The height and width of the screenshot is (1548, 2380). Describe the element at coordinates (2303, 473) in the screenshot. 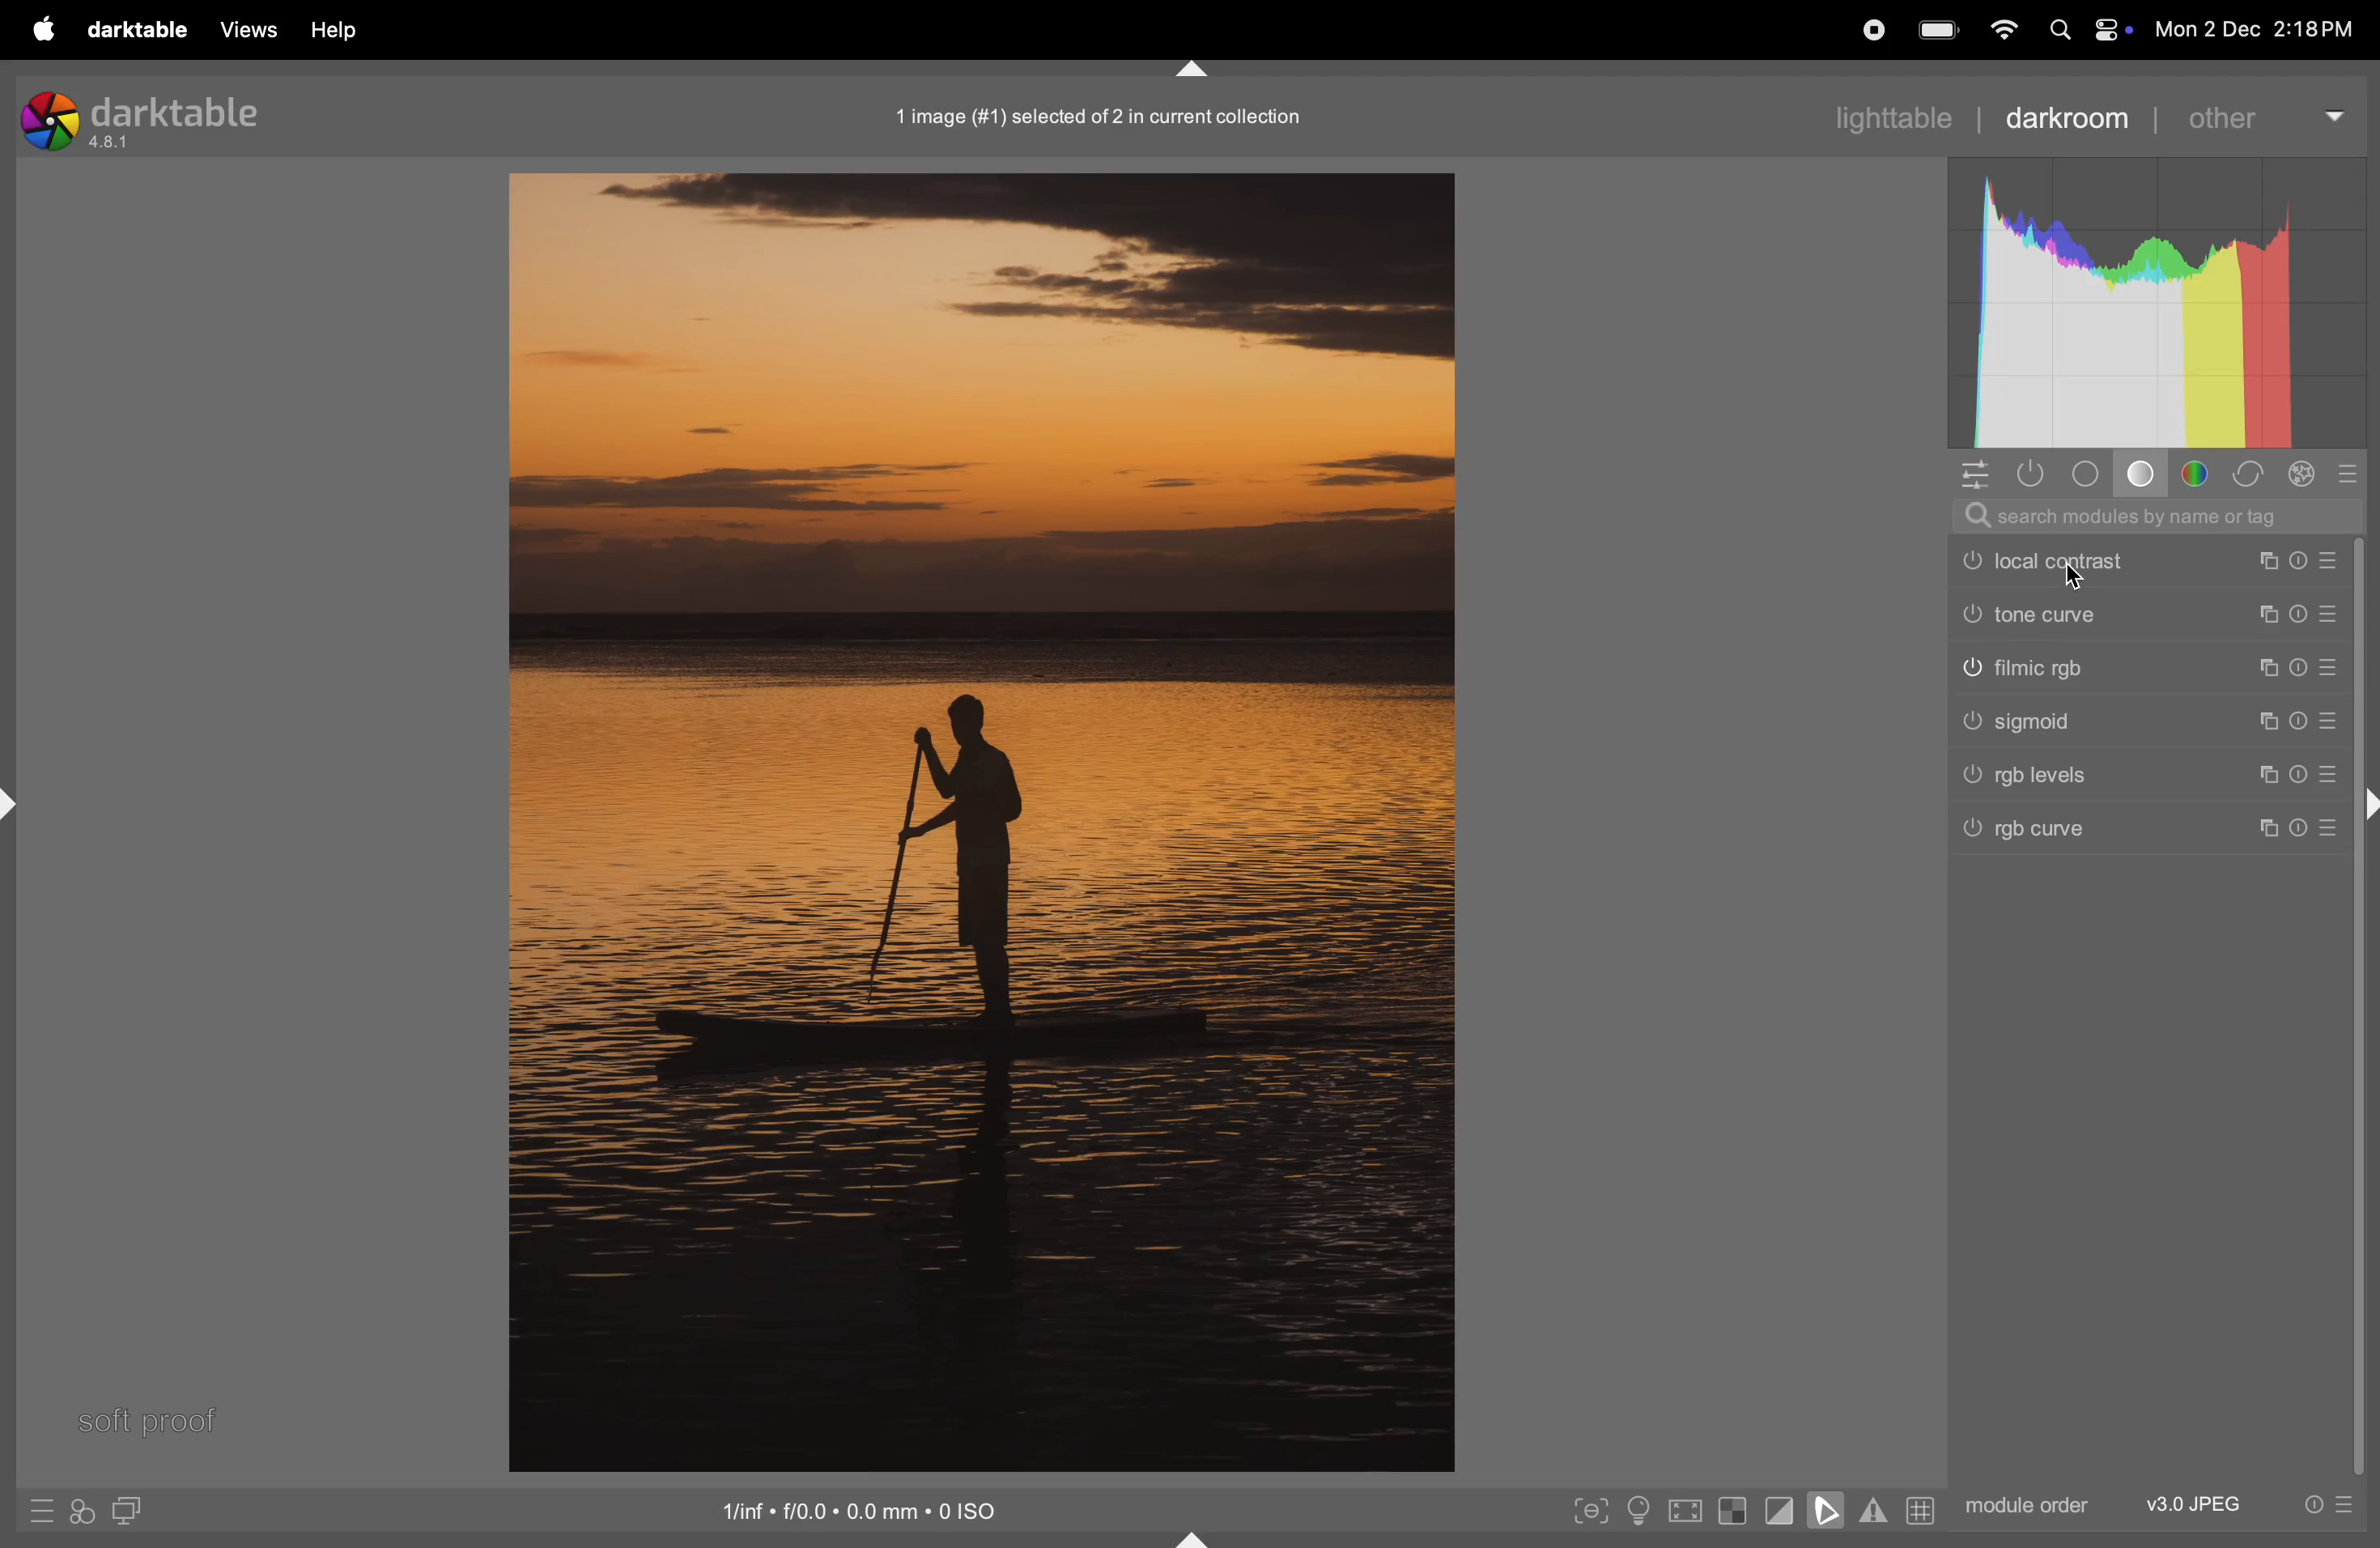

I see `effect` at that location.